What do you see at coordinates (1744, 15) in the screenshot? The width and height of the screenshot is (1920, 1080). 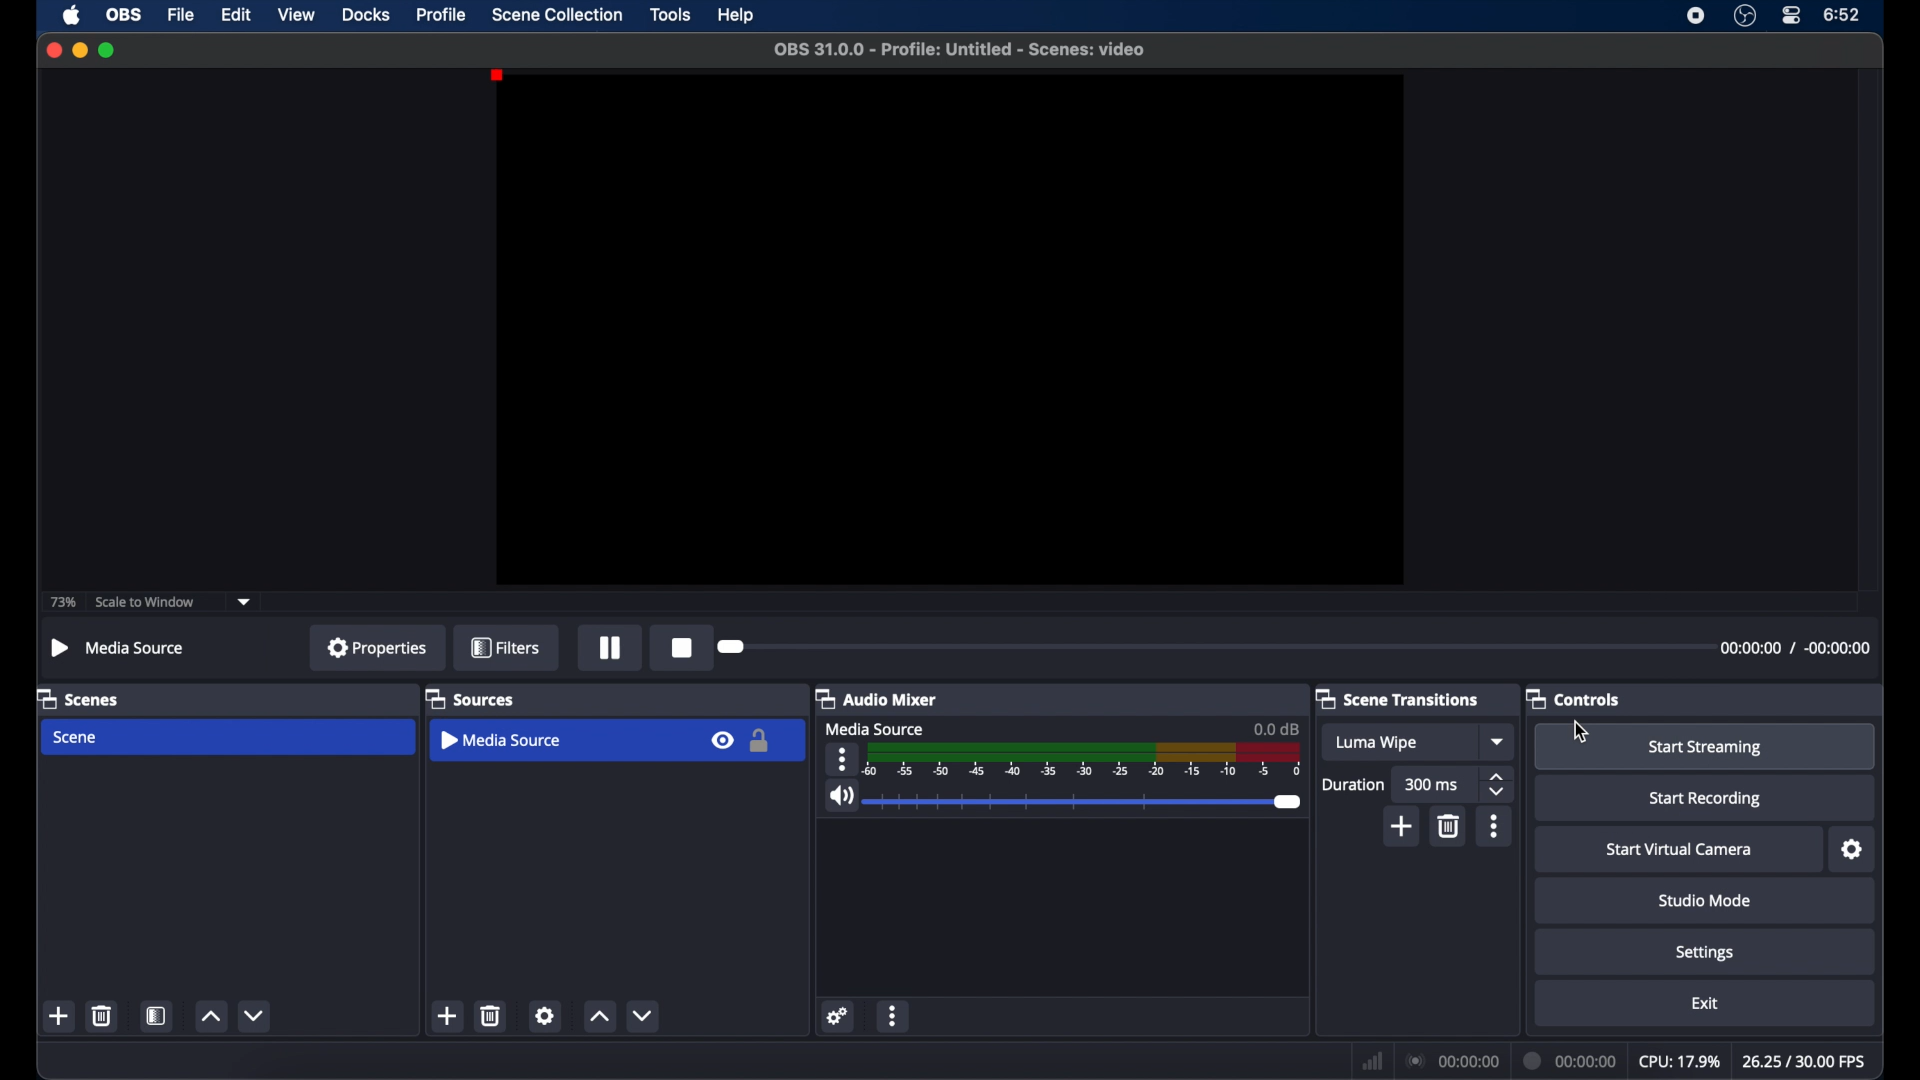 I see `obs studio` at bounding box center [1744, 15].